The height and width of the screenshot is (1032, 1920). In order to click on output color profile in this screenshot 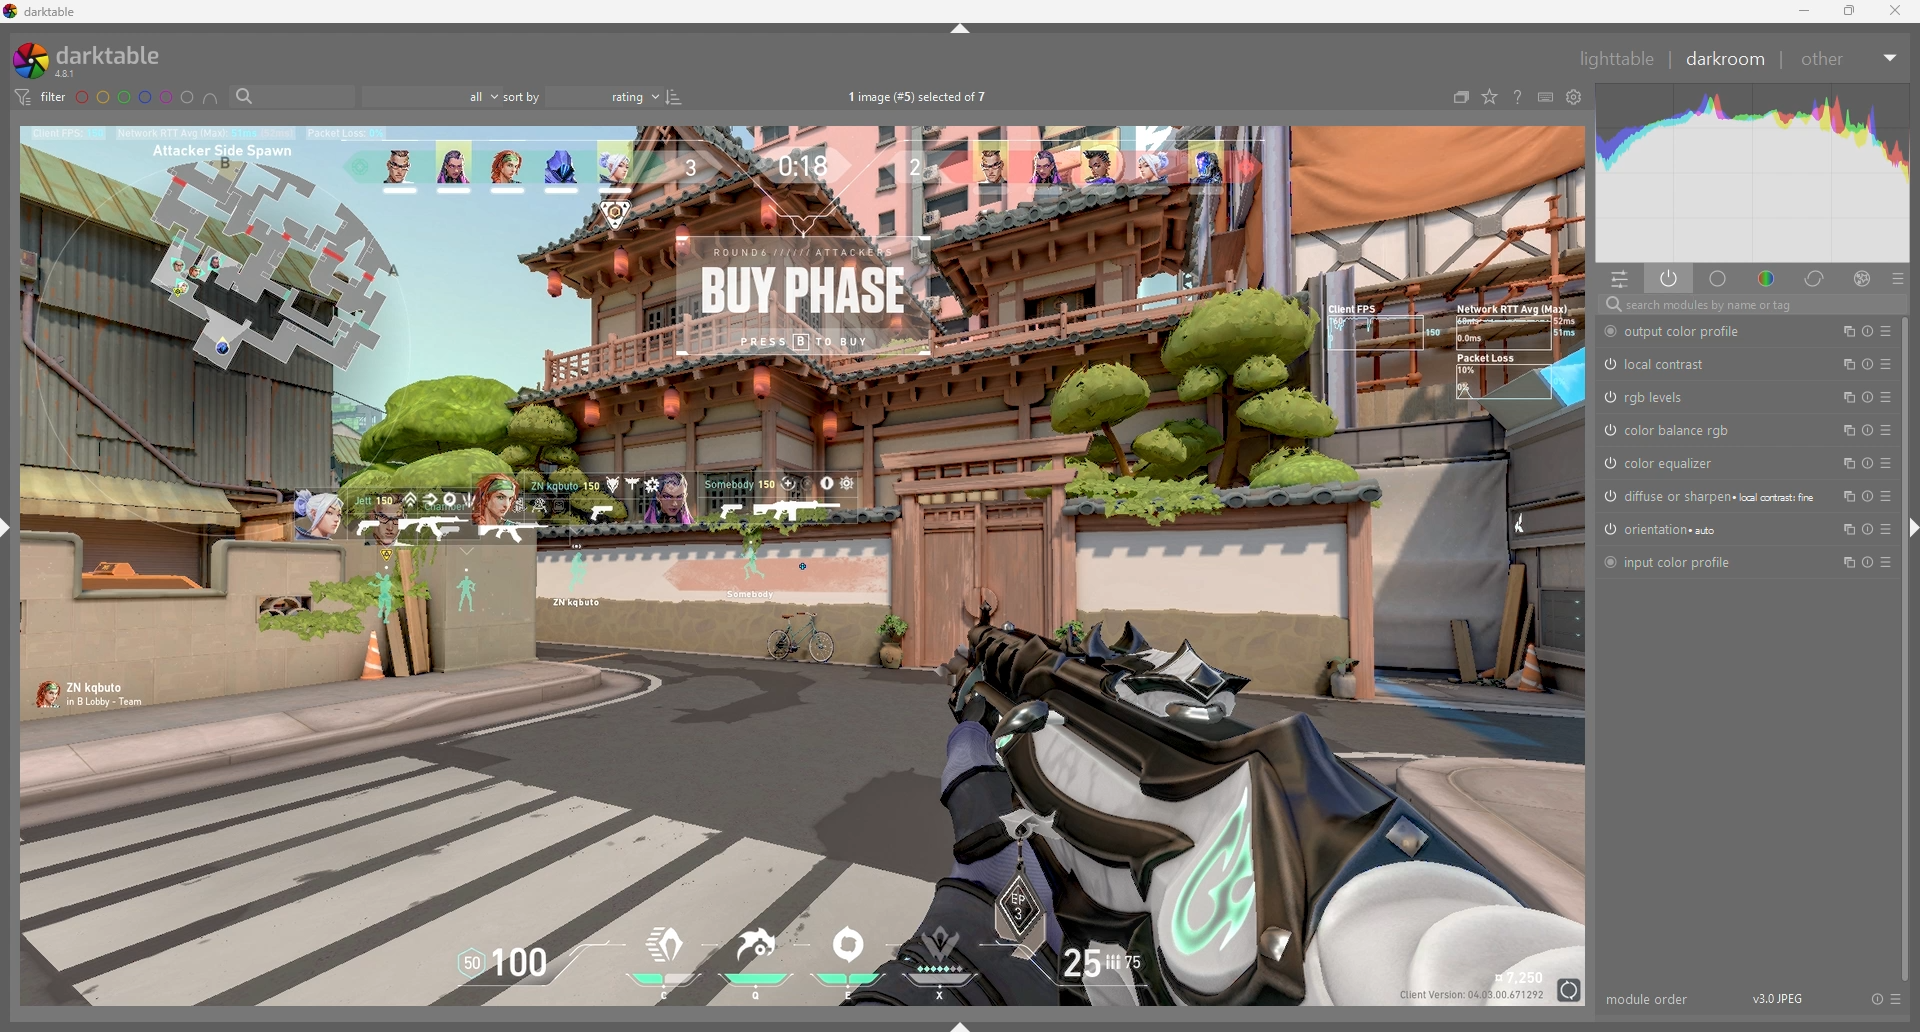, I will do `click(1680, 331)`.